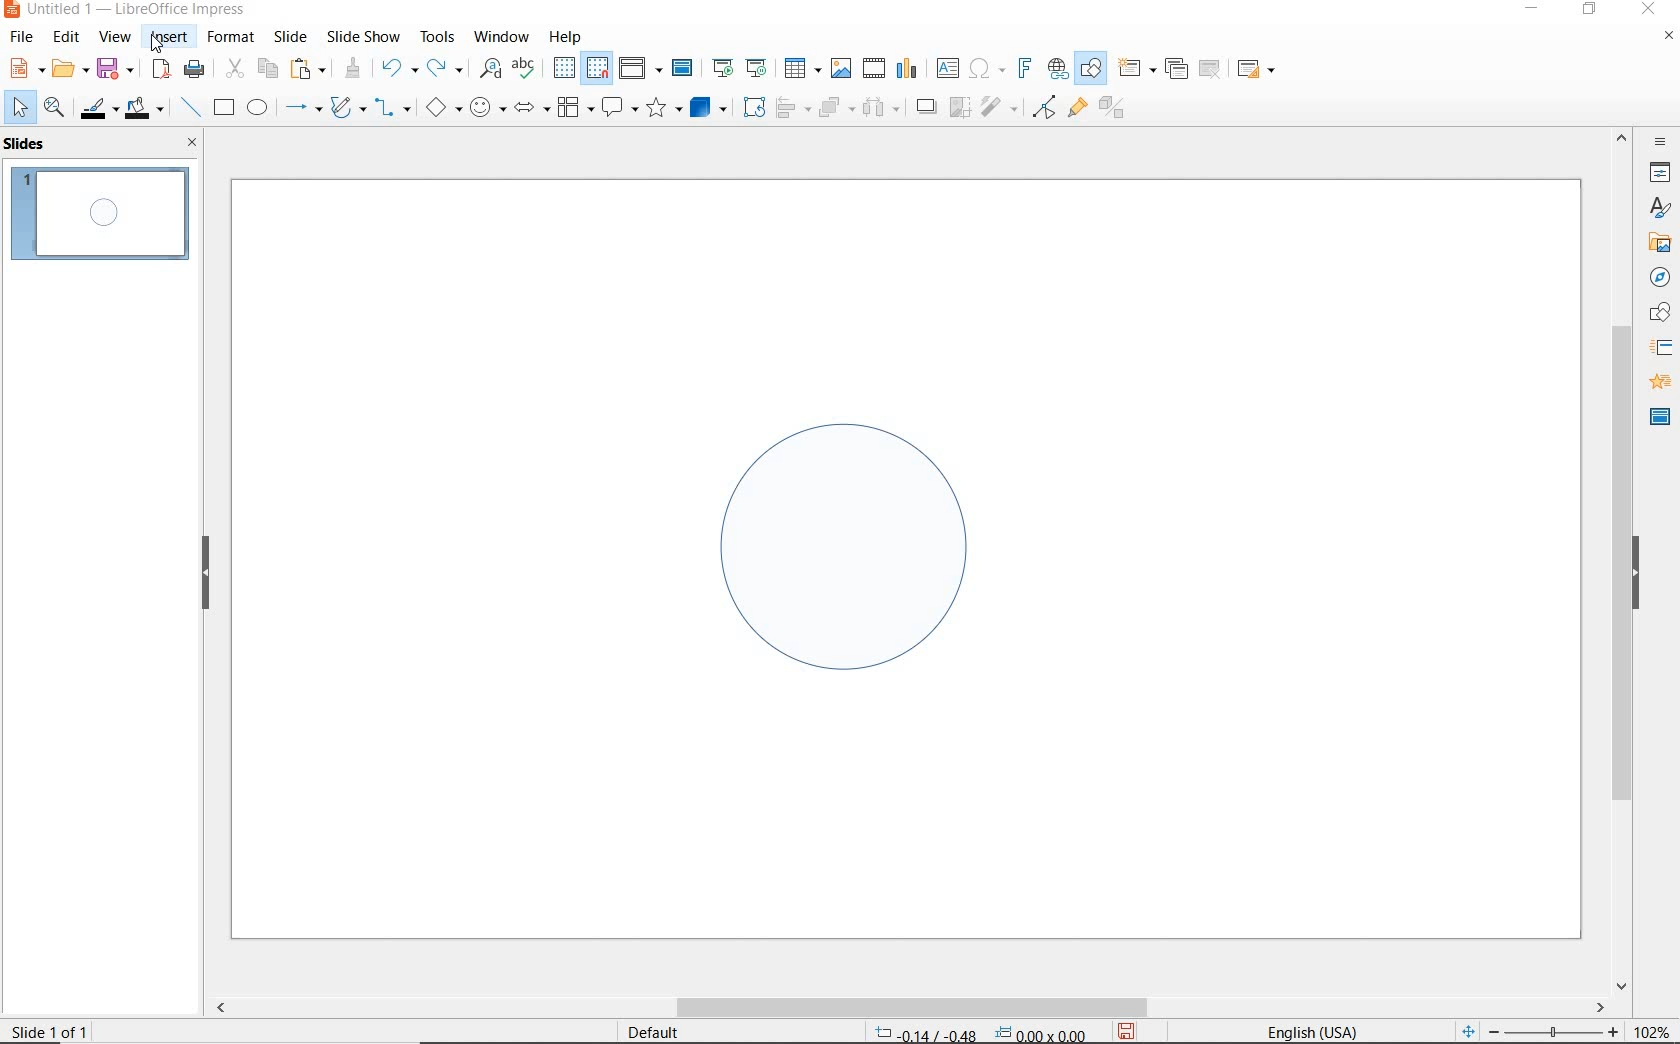  What do you see at coordinates (528, 109) in the screenshot?
I see `block arrows` at bounding box center [528, 109].